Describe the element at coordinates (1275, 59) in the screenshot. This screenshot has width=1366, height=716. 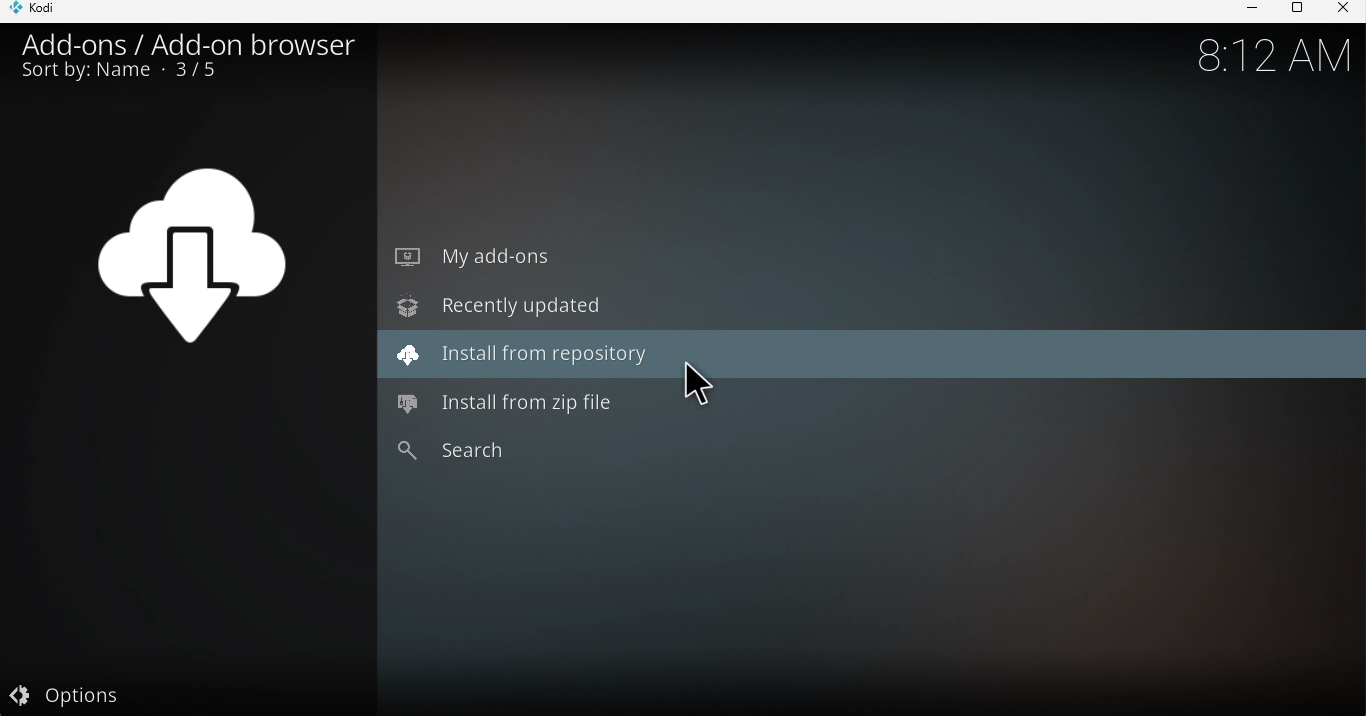
I see `8:12 am` at that location.